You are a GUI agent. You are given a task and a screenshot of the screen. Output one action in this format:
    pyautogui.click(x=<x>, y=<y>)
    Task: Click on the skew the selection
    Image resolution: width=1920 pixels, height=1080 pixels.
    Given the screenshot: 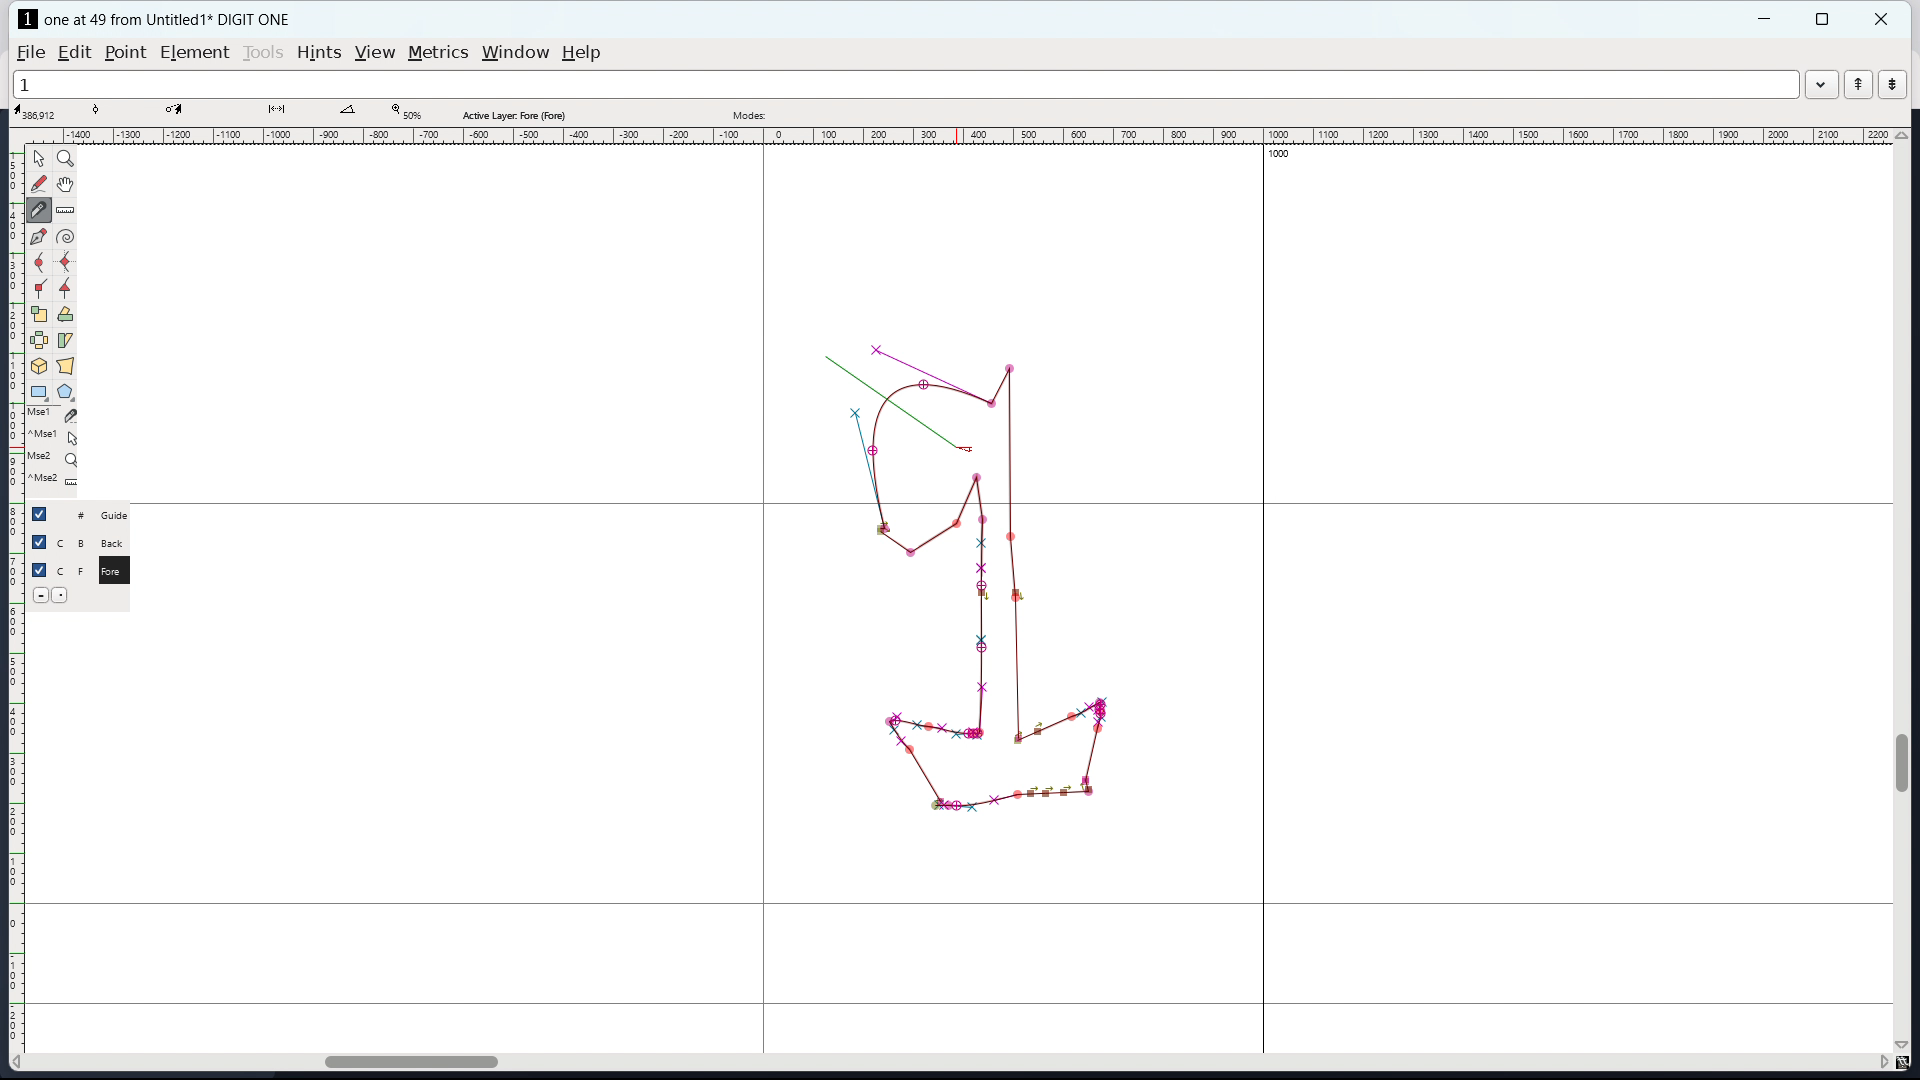 What is the action you would take?
    pyautogui.click(x=66, y=340)
    